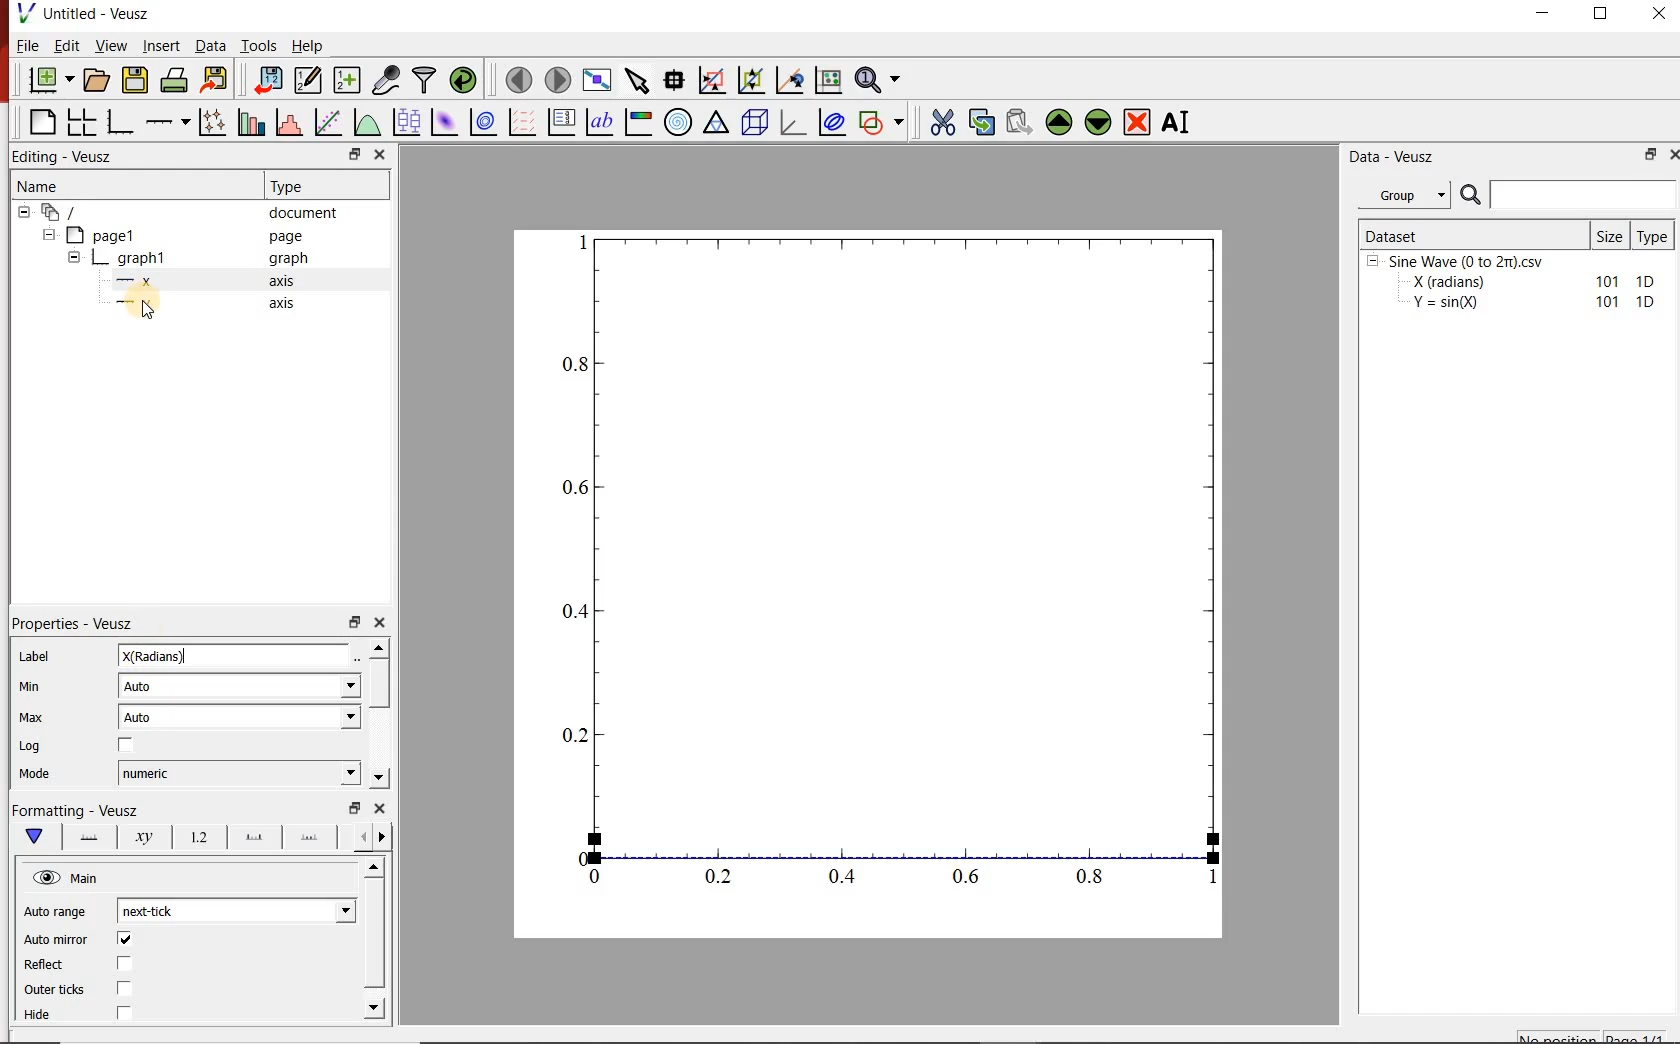 Image resolution: width=1680 pixels, height=1044 pixels. Describe the element at coordinates (523, 121) in the screenshot. I see `plot a vector field` at that location.